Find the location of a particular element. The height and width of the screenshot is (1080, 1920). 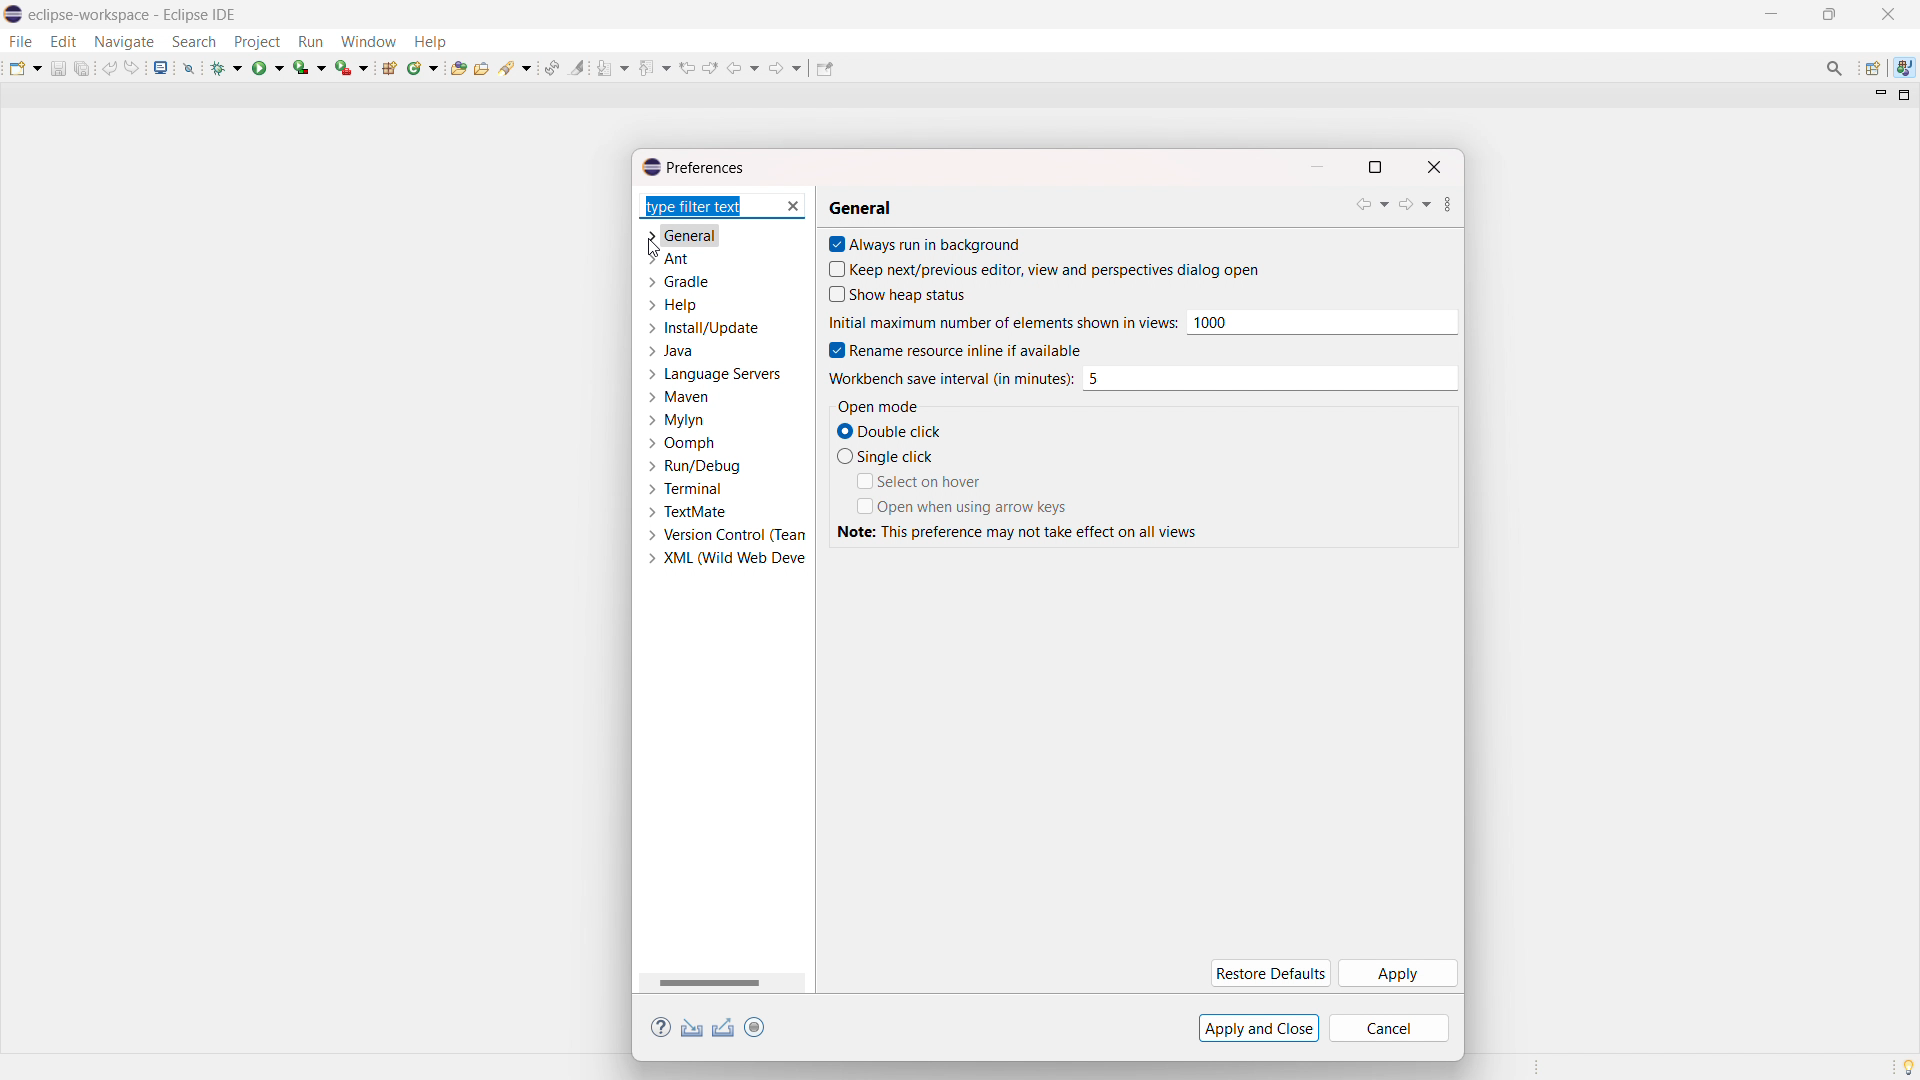

cursor is located at coordinates (1001, 322).